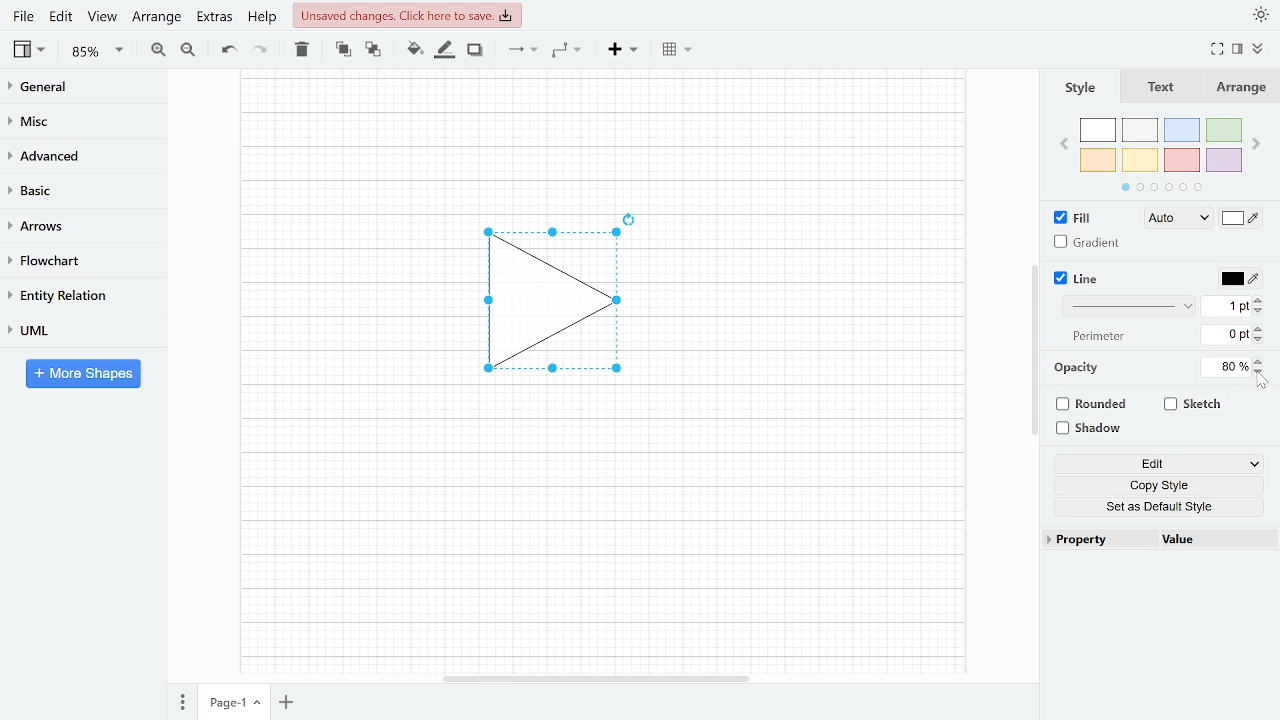  What do you see at coordinates (623, 48) in the screenshot?
I see `Insert` at bounding box center [623, 48].